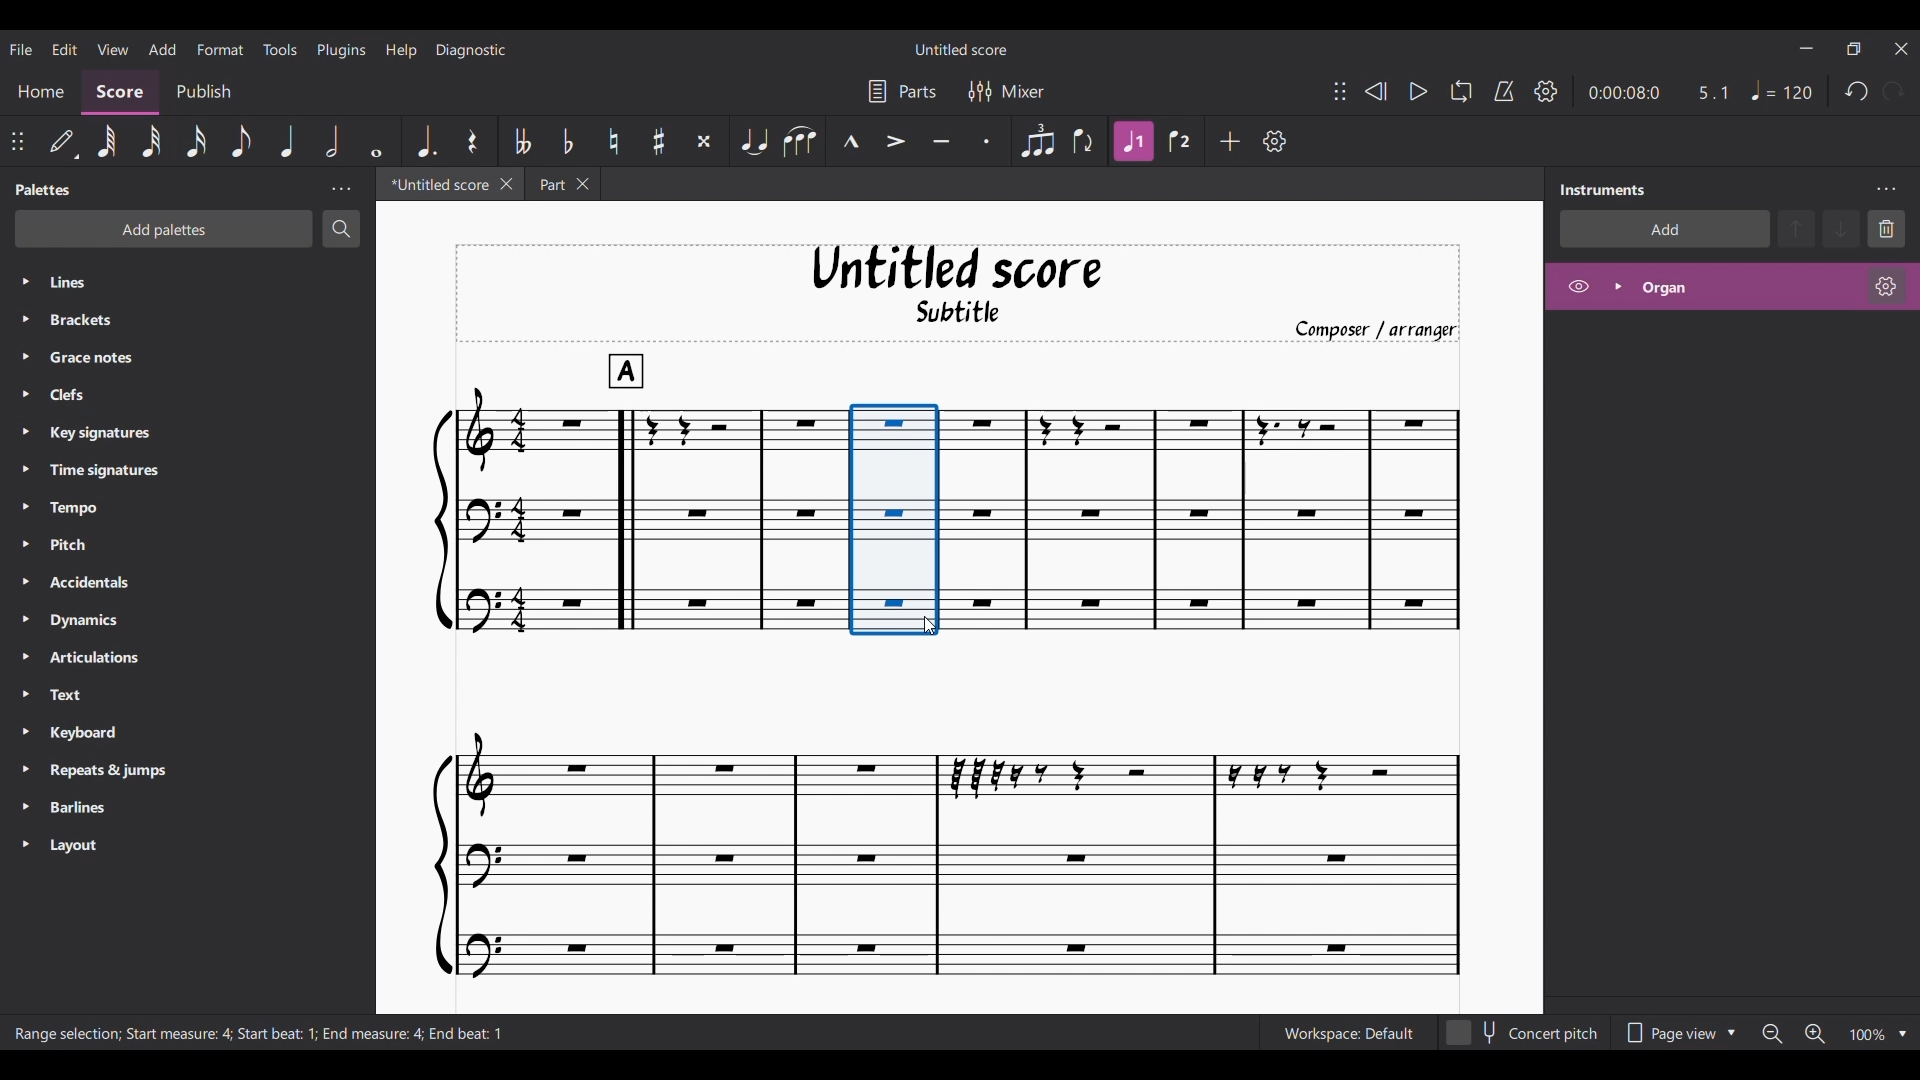 Image resolution: width=1920 pixels, height=1080 pixels. Describe the element at coordinates (1658, 92) in the screenshot. I see `Current duration and ratio of score` at that location.